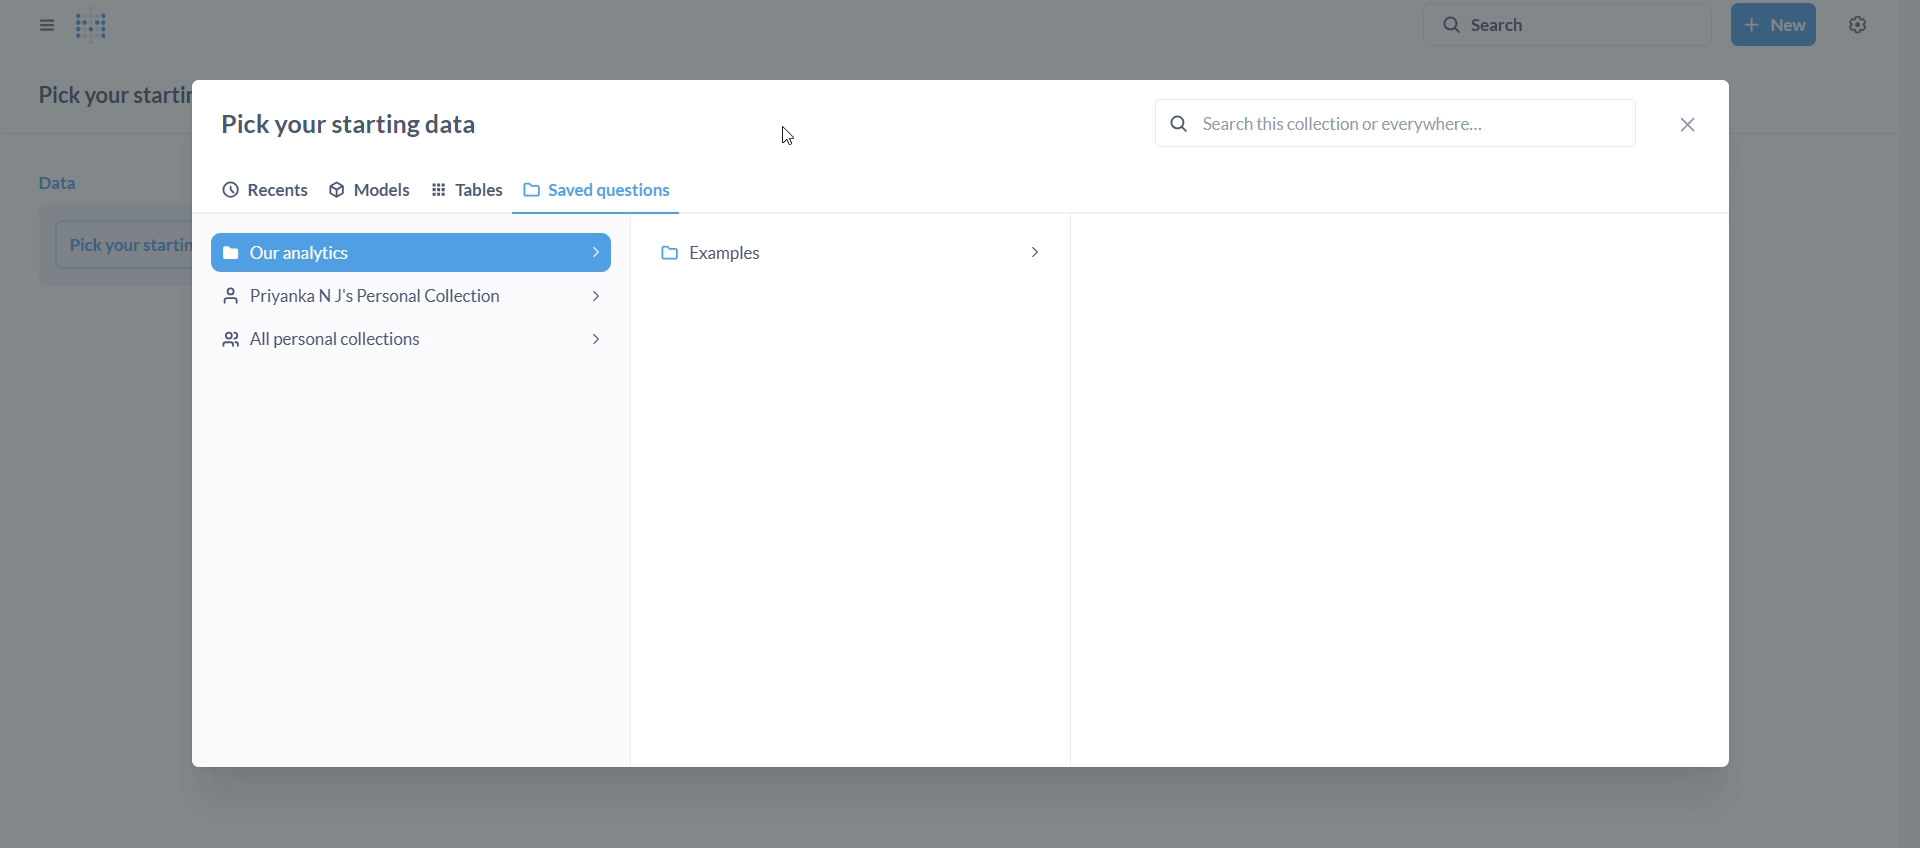 This screenshot has width=1920, height=848. What do you see at coordinates (601, 189) in the screenshot?
I see `saved questions` at bounding box center [601, 189].